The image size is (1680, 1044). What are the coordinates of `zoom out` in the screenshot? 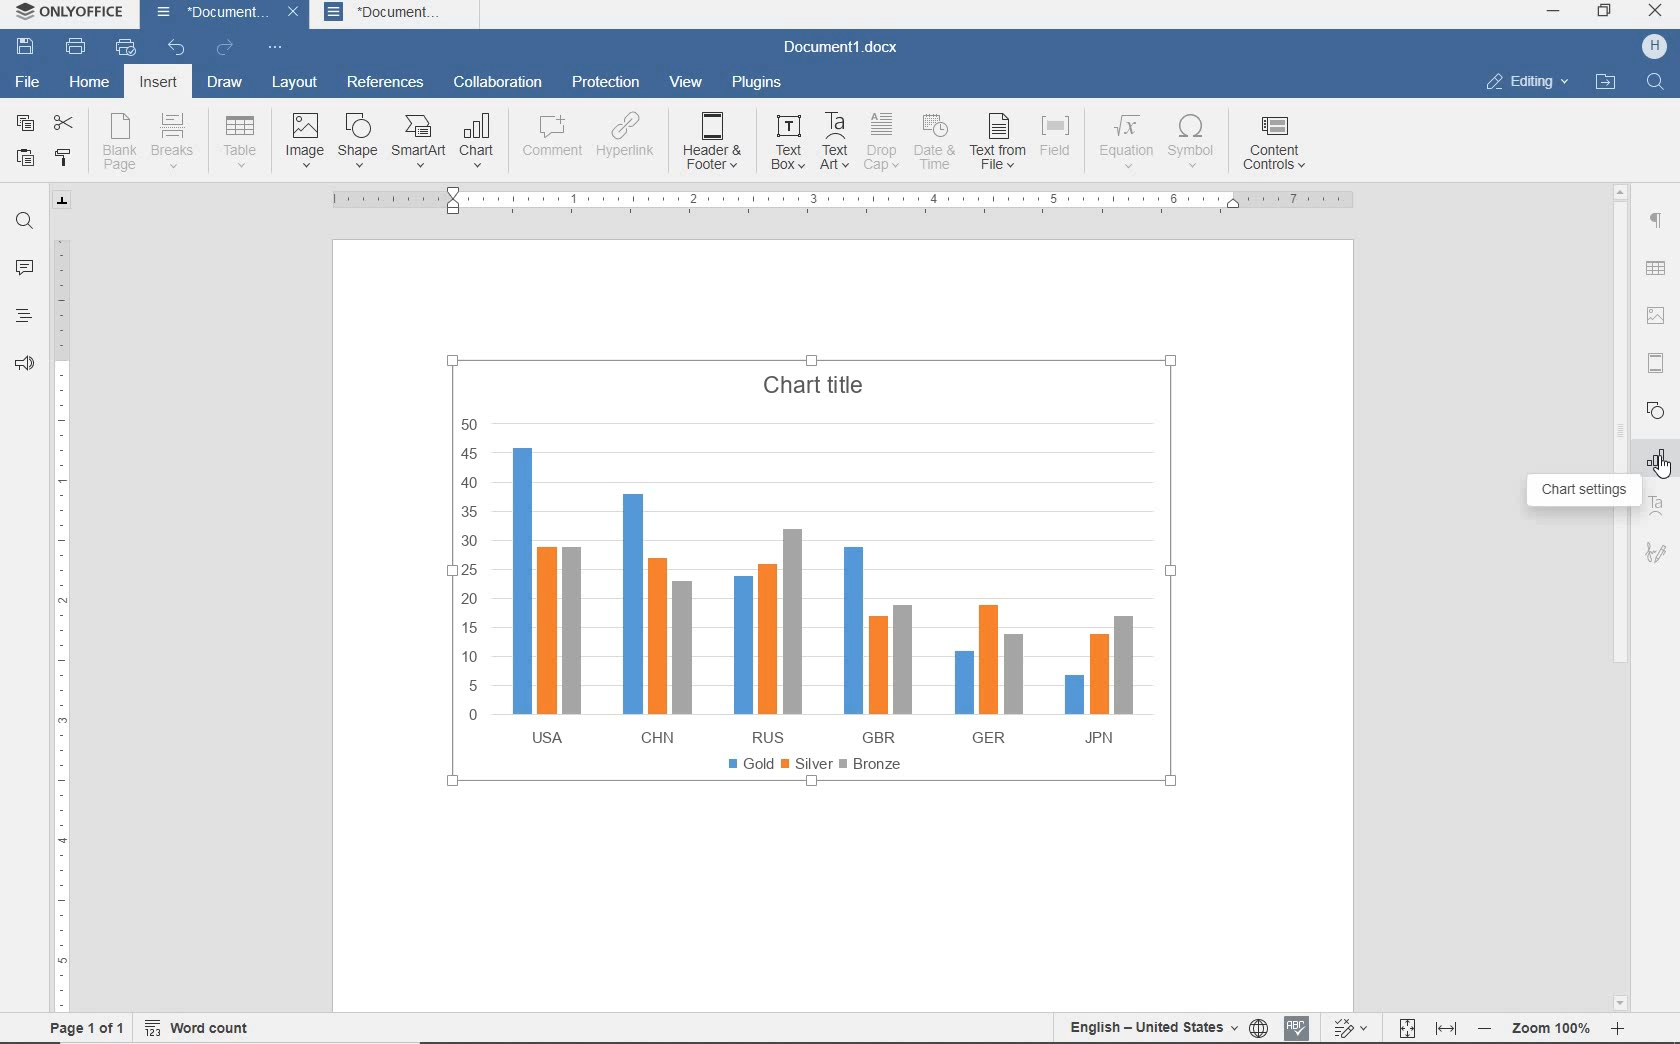 It's located at (1487, 1028).